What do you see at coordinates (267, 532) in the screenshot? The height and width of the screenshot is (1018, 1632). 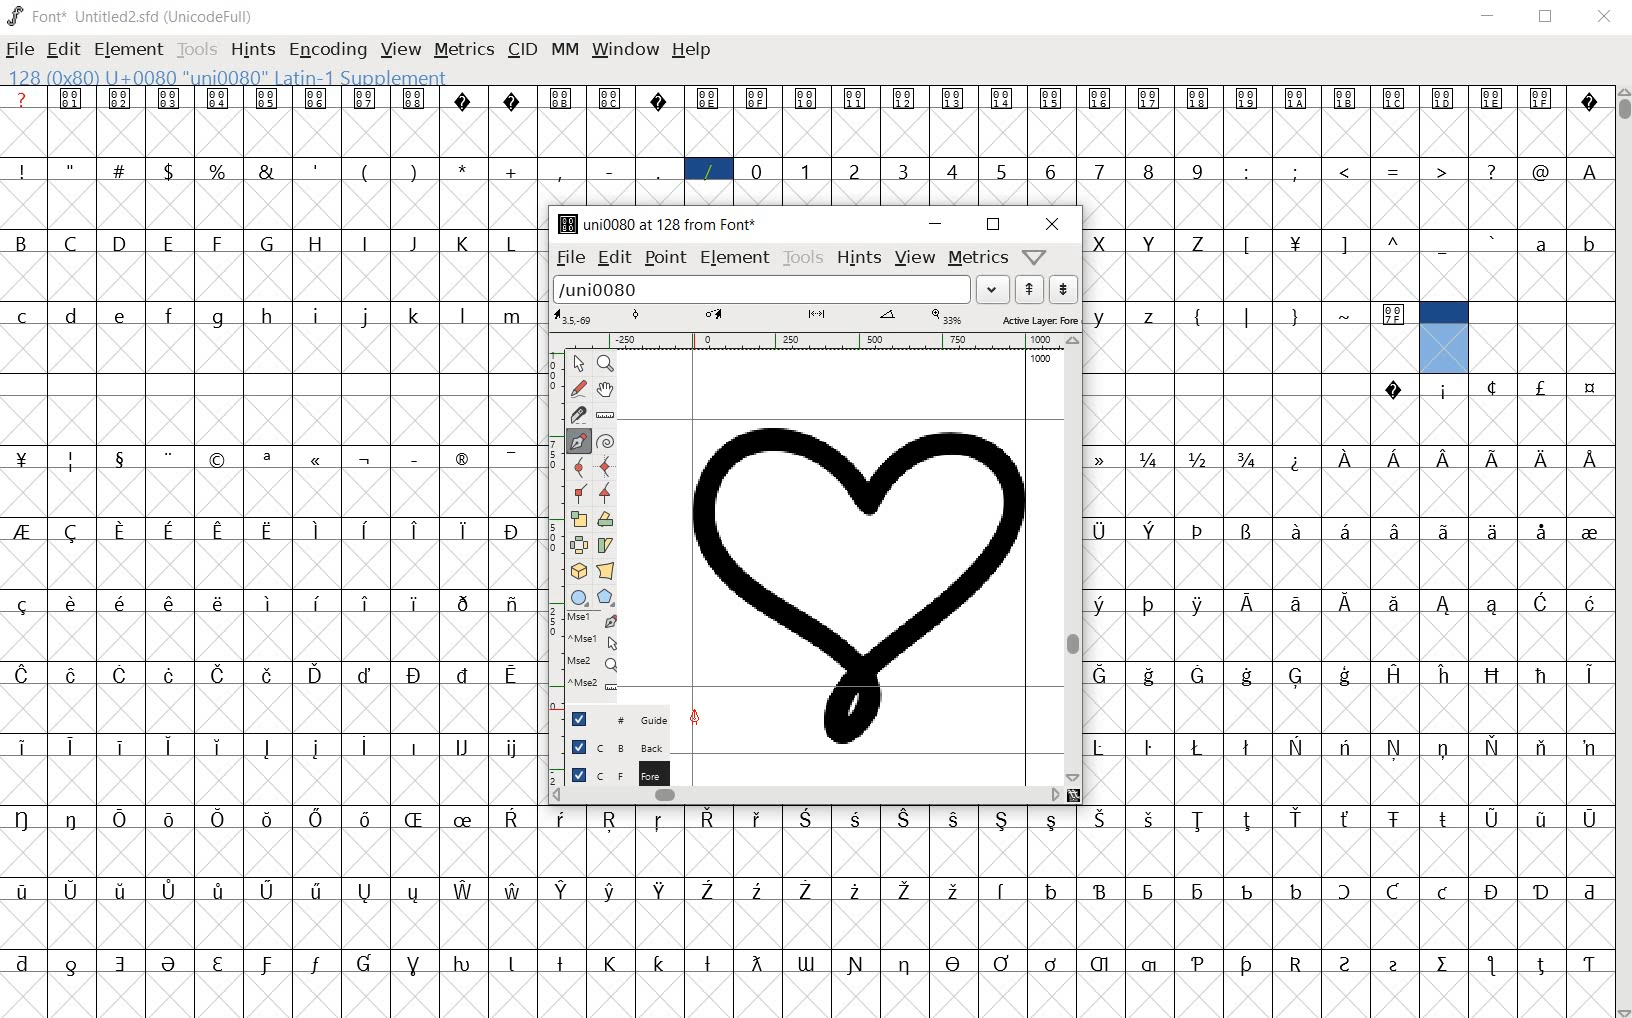 I see `glyph` at bounding box center [267, 532].